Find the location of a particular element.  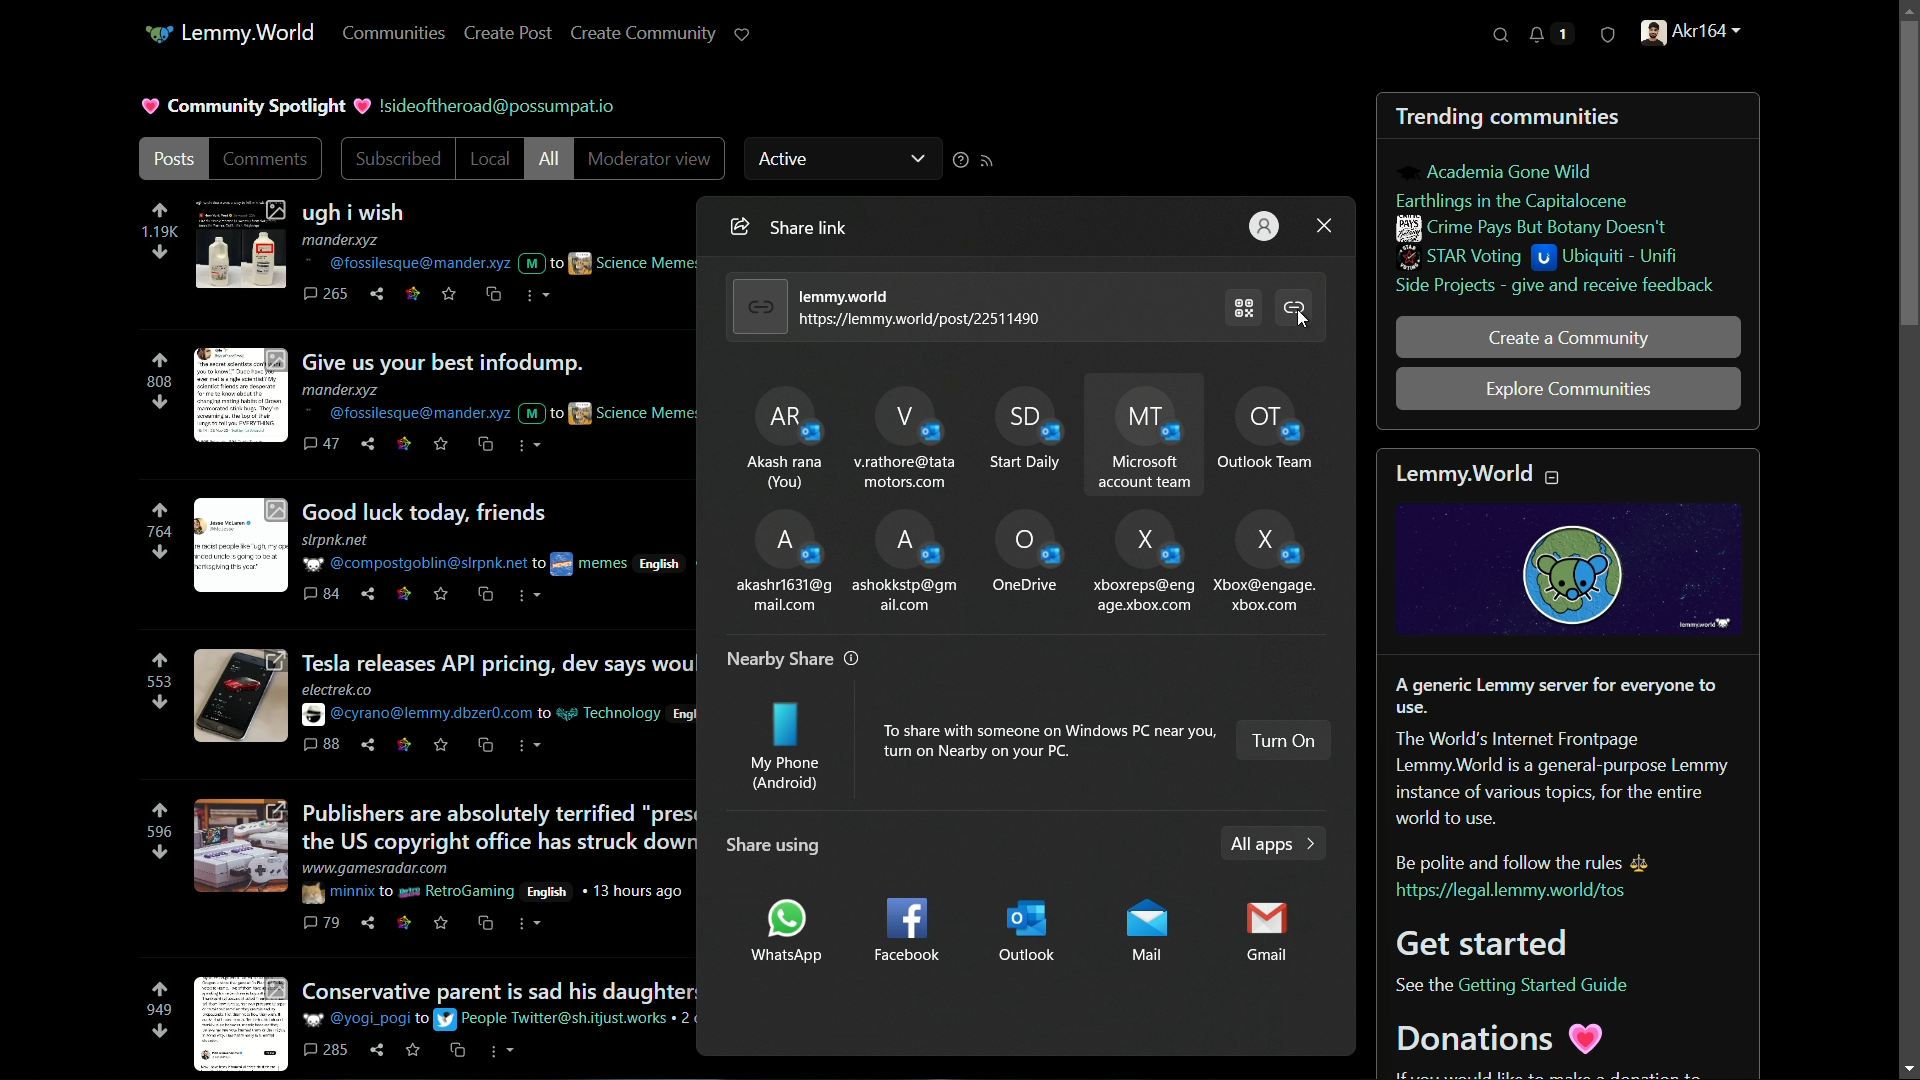

downvote is located at coordinates (159, 552).